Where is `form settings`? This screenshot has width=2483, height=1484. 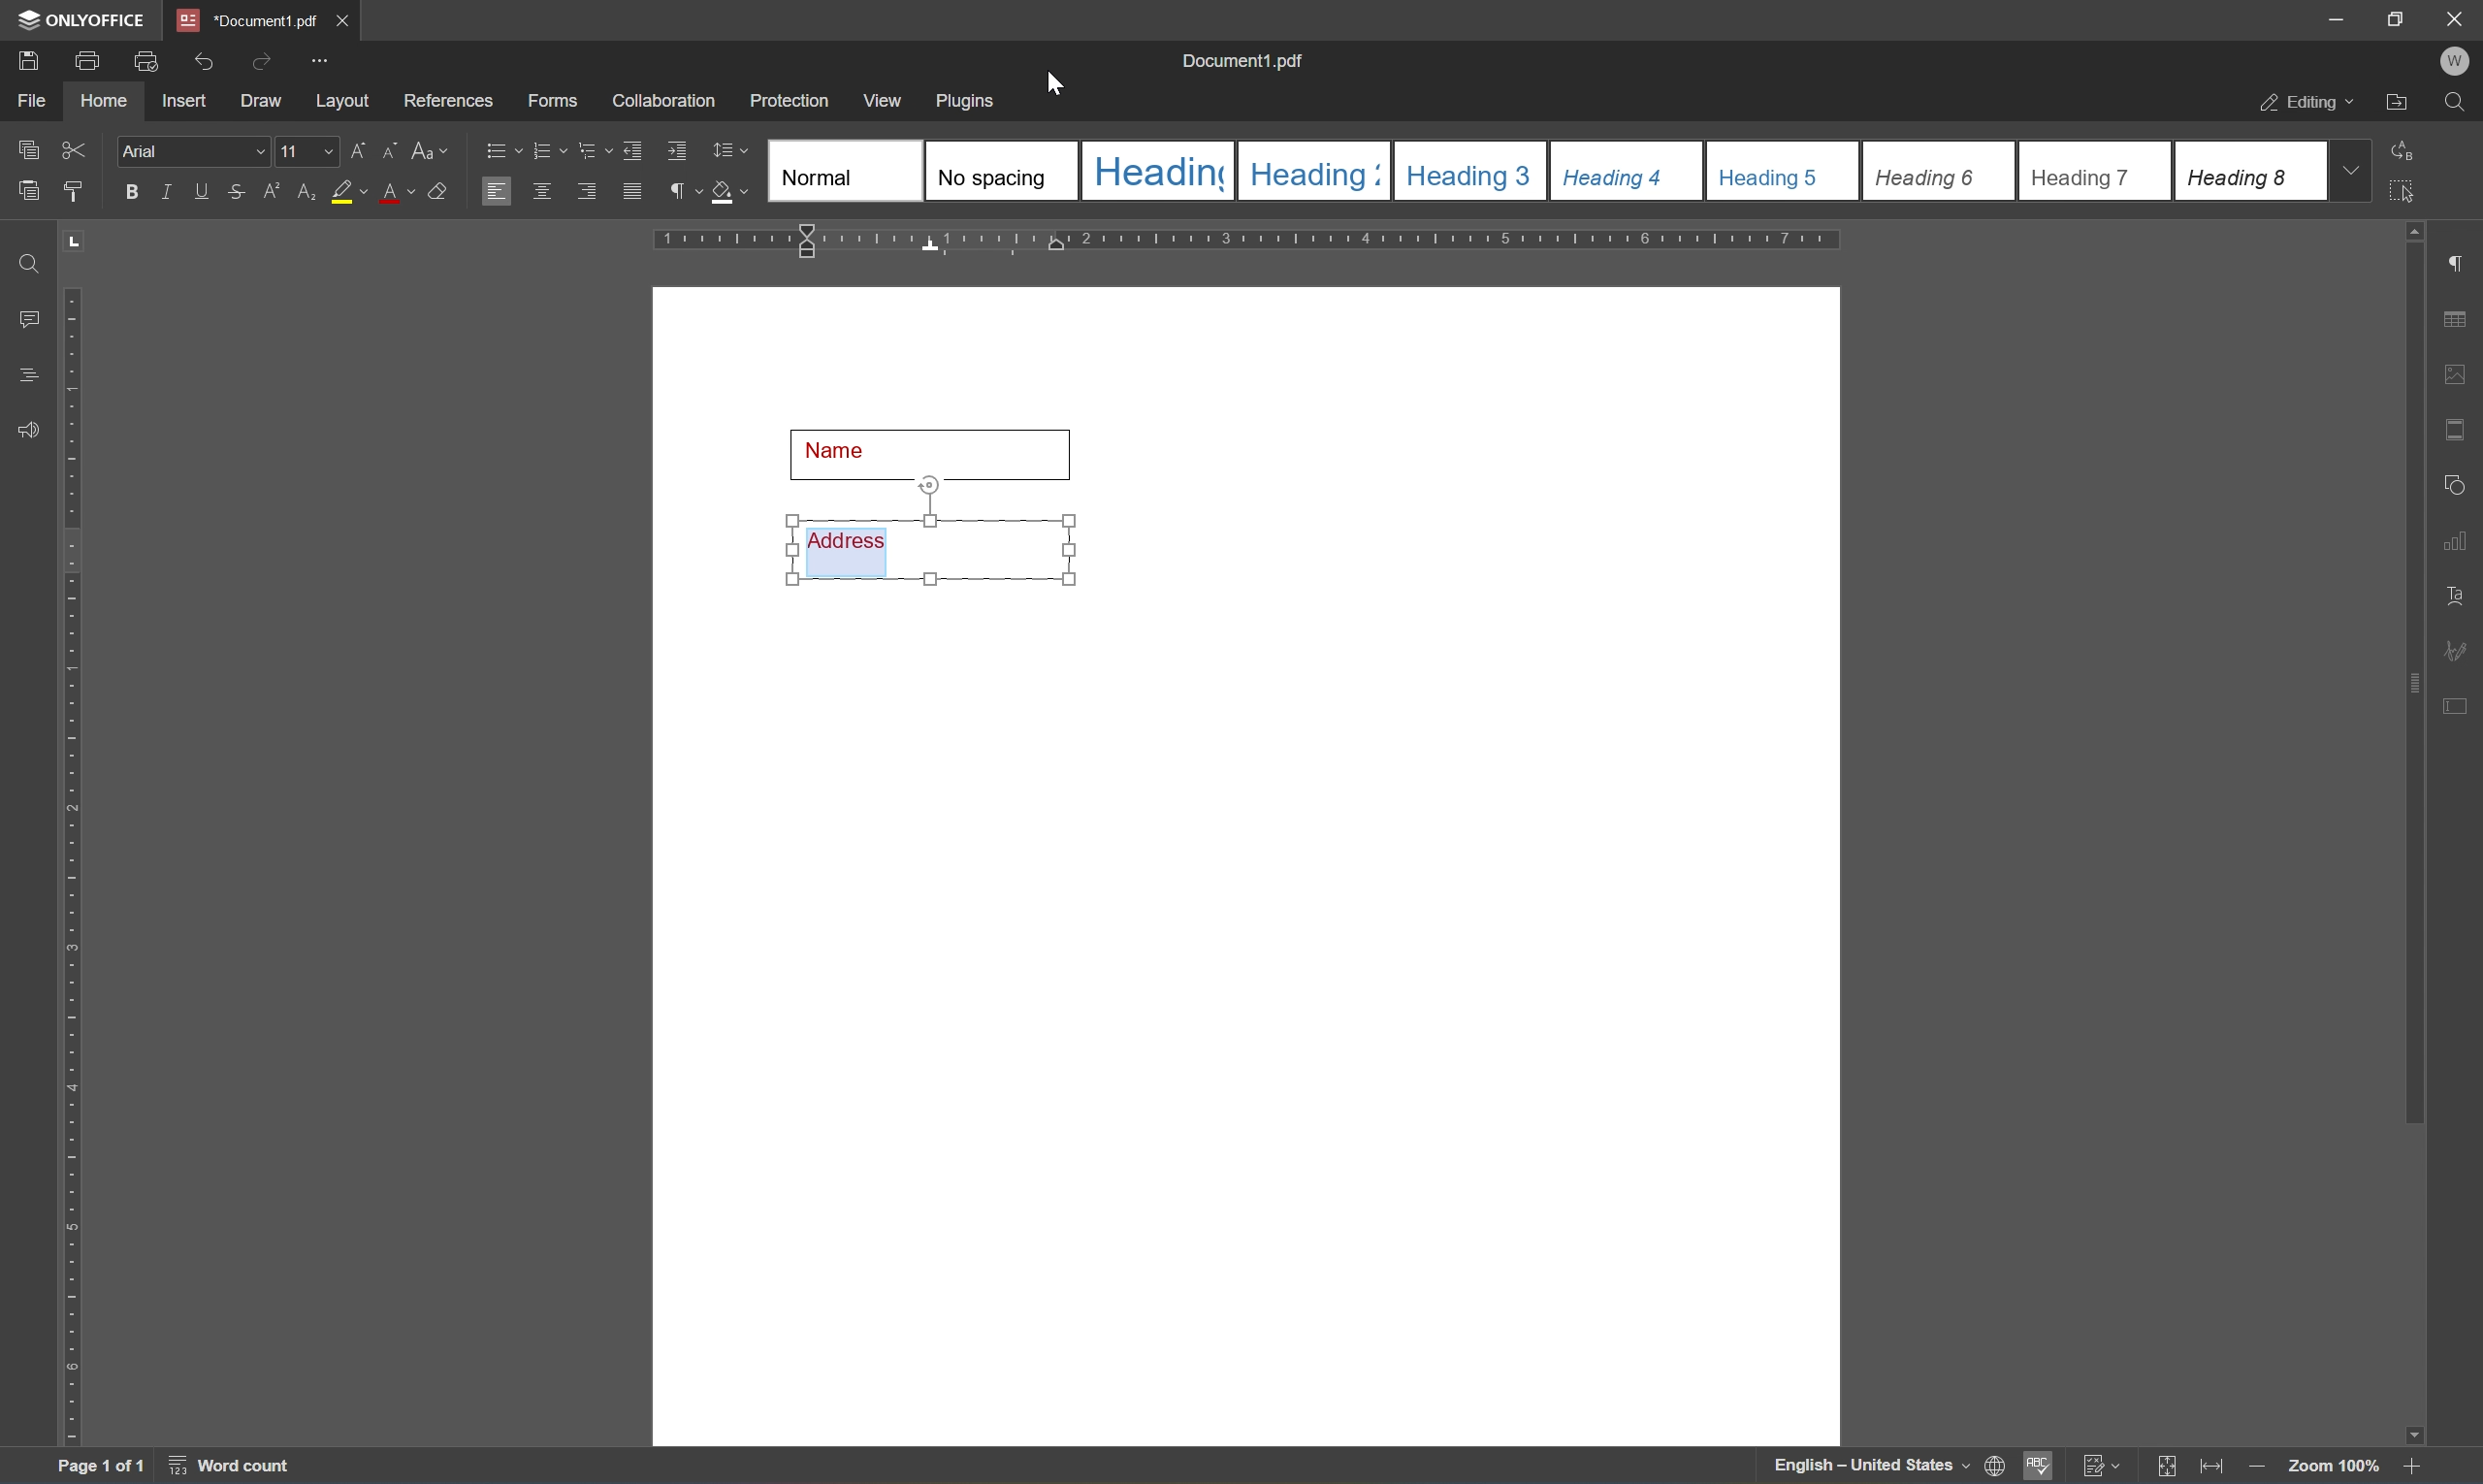
form settings is located at coordinates (2460, 705).